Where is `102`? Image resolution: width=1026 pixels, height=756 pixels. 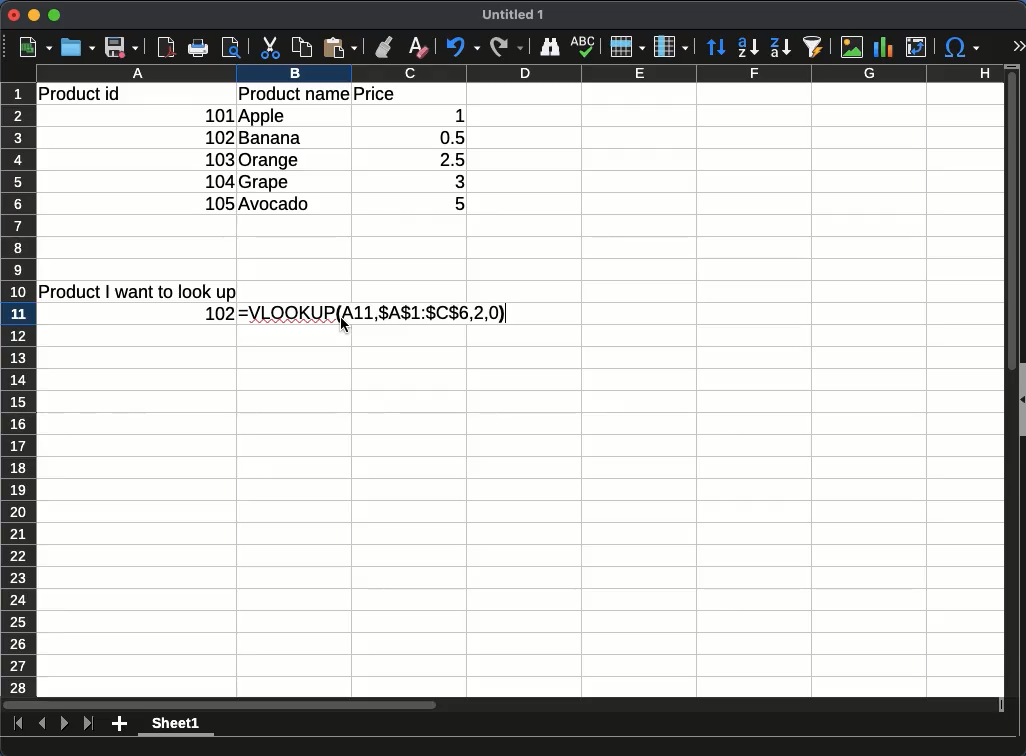 102 is located at coordinates (219, 138).